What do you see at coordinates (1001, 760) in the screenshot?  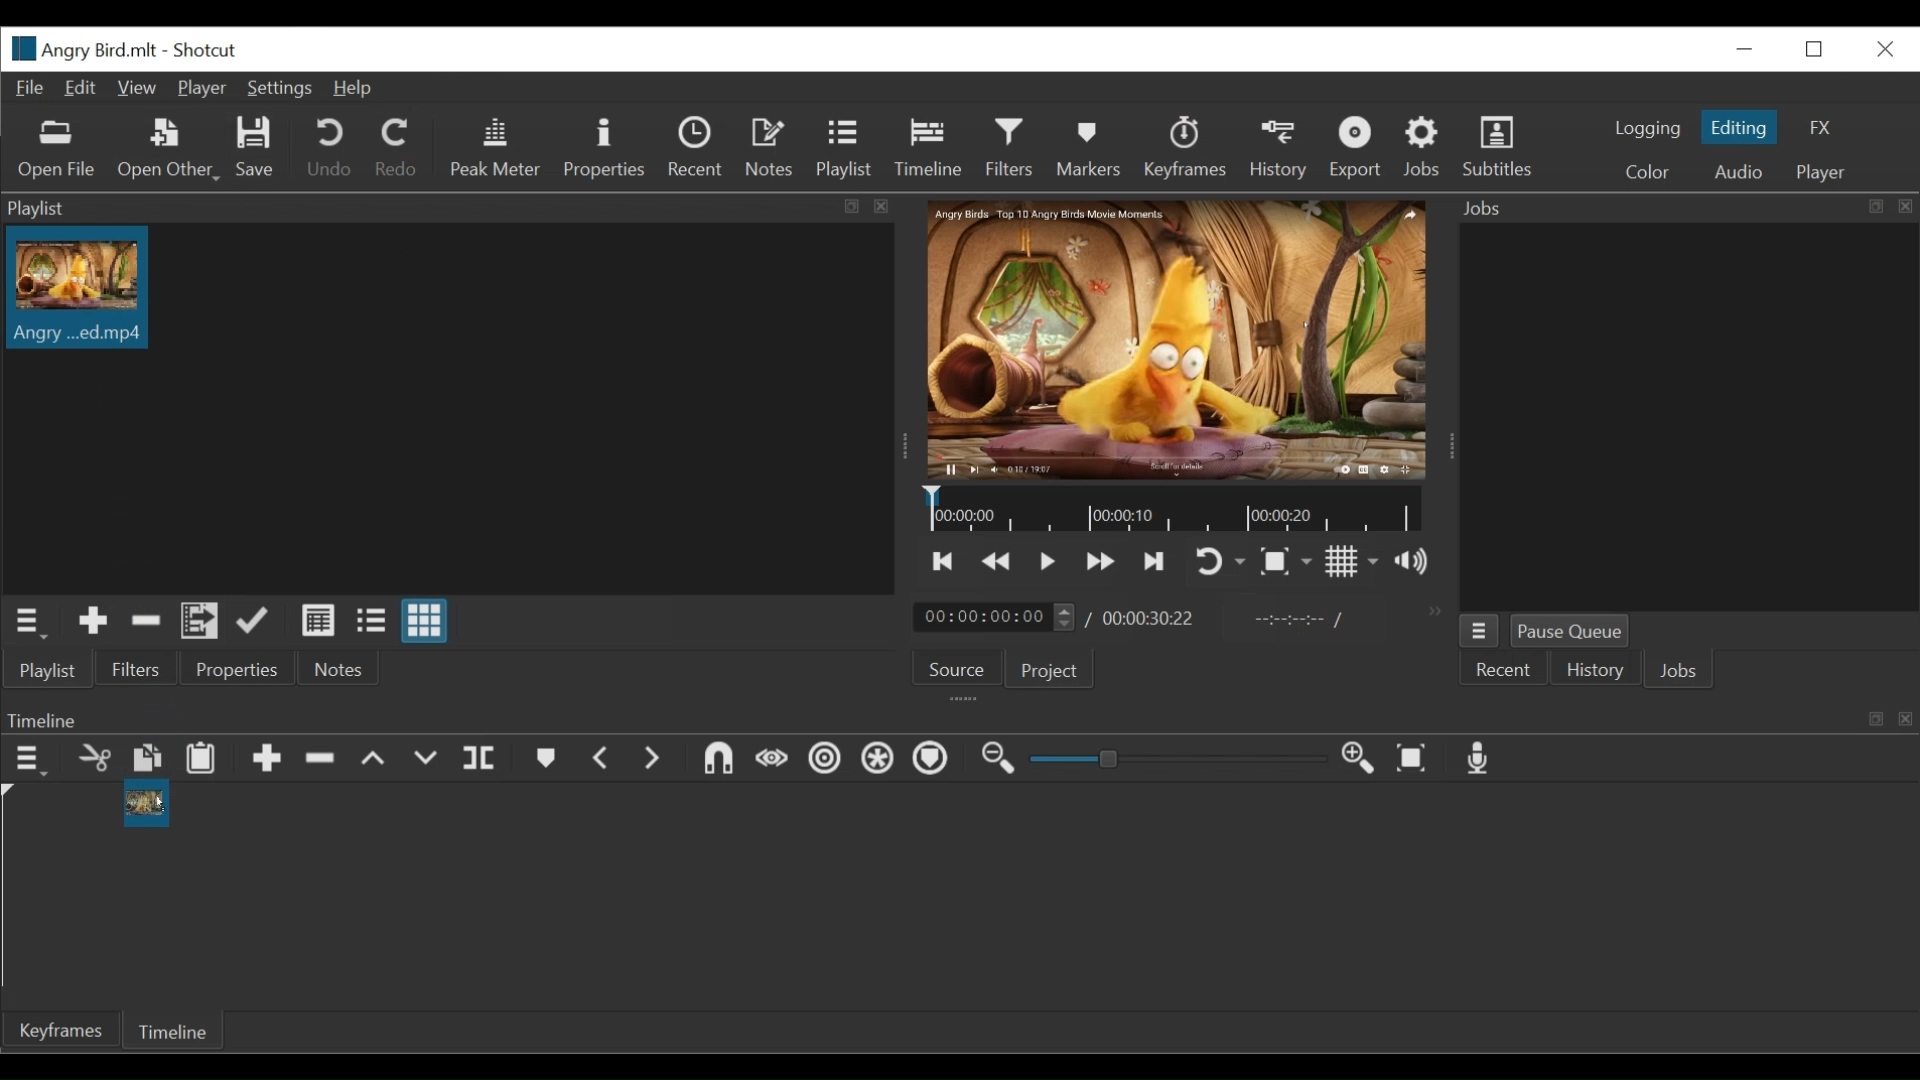 I see `zoom timeline out` at bounding box center [1001, 760].